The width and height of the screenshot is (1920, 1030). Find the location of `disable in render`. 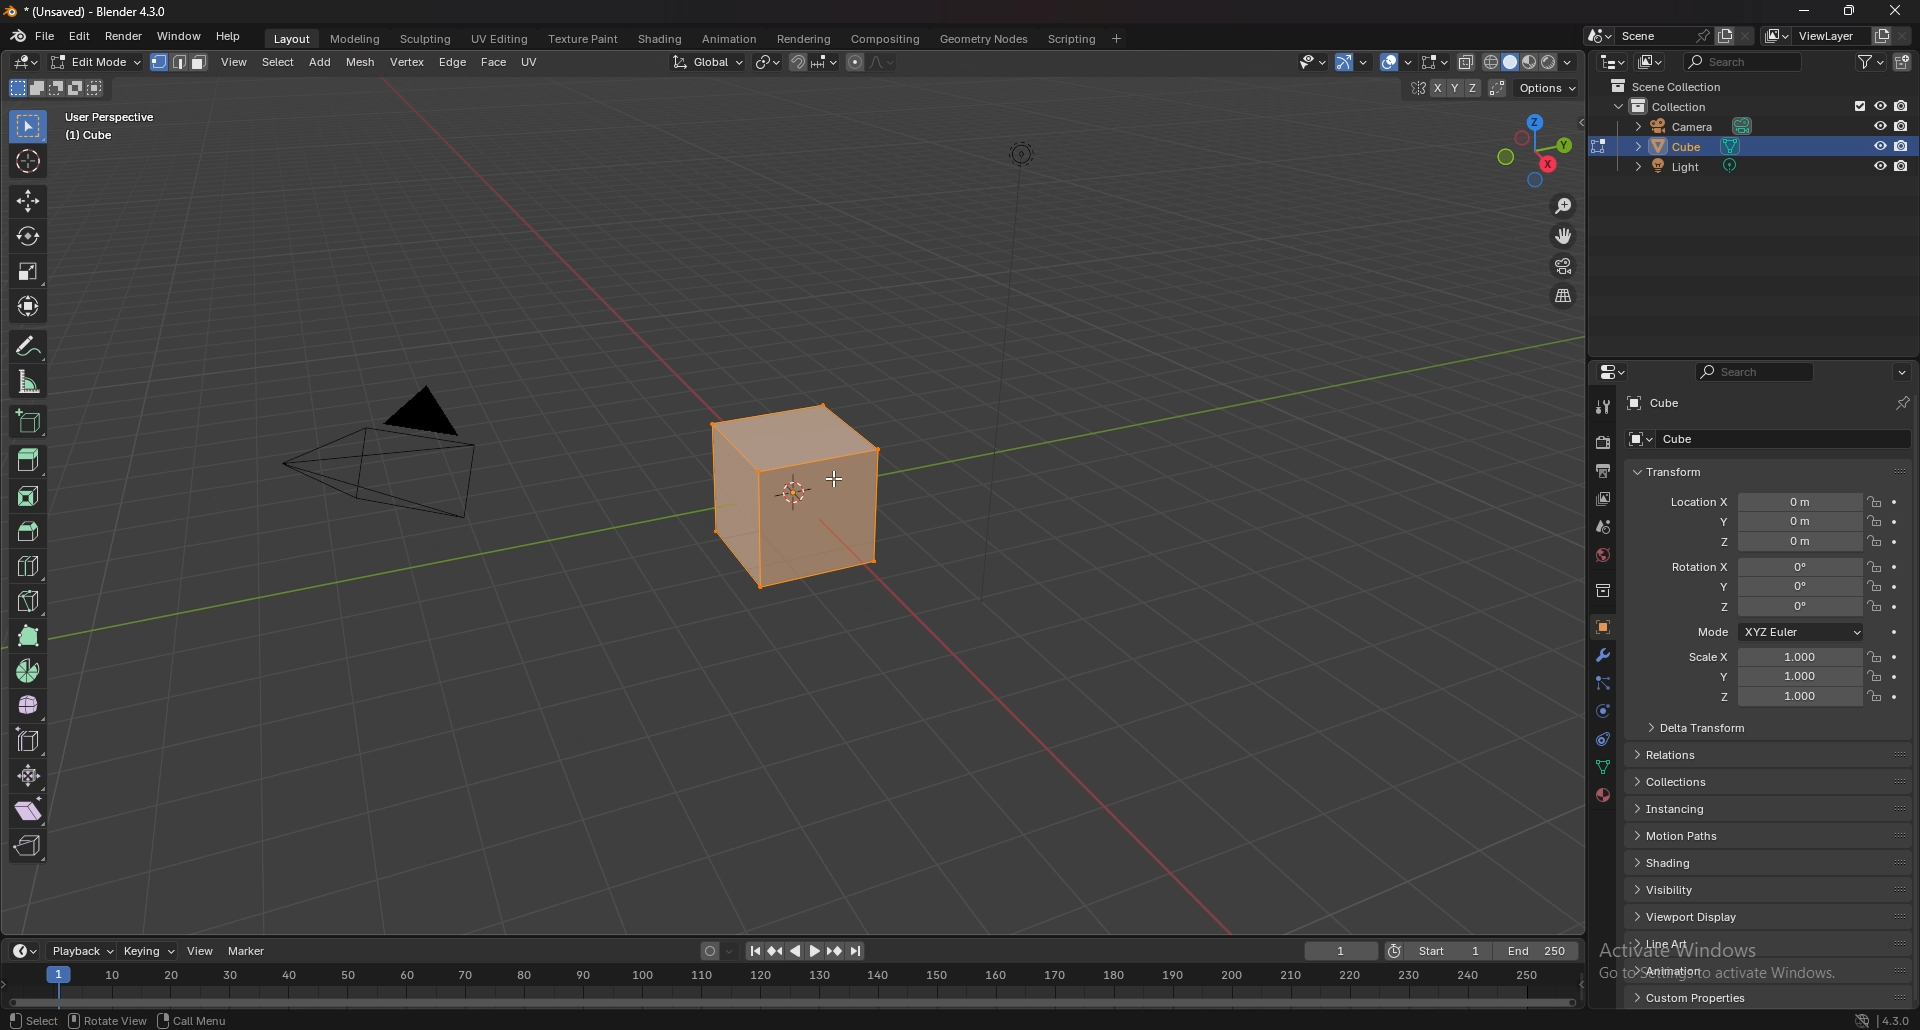

disable in render is located at coordinates (1902, 126).